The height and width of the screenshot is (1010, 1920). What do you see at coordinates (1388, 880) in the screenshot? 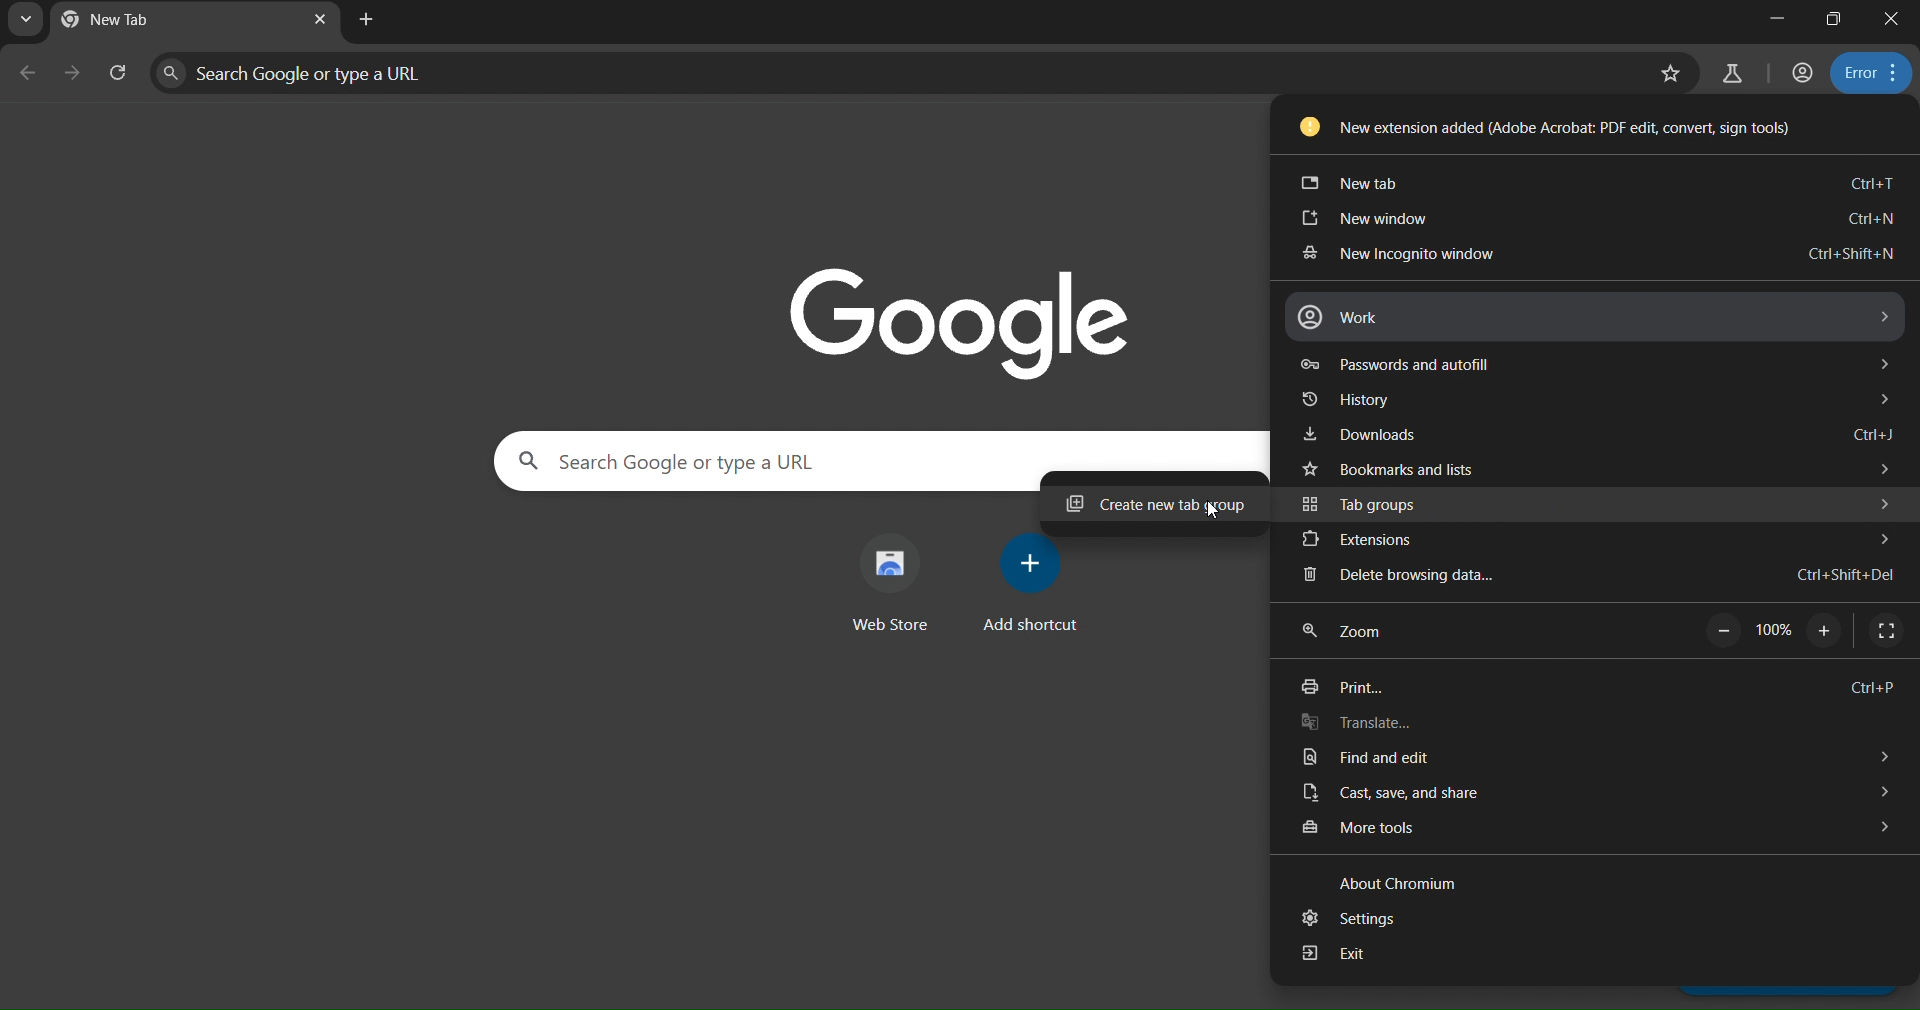
I see `about chromium` at bounding box center [1388, 880].